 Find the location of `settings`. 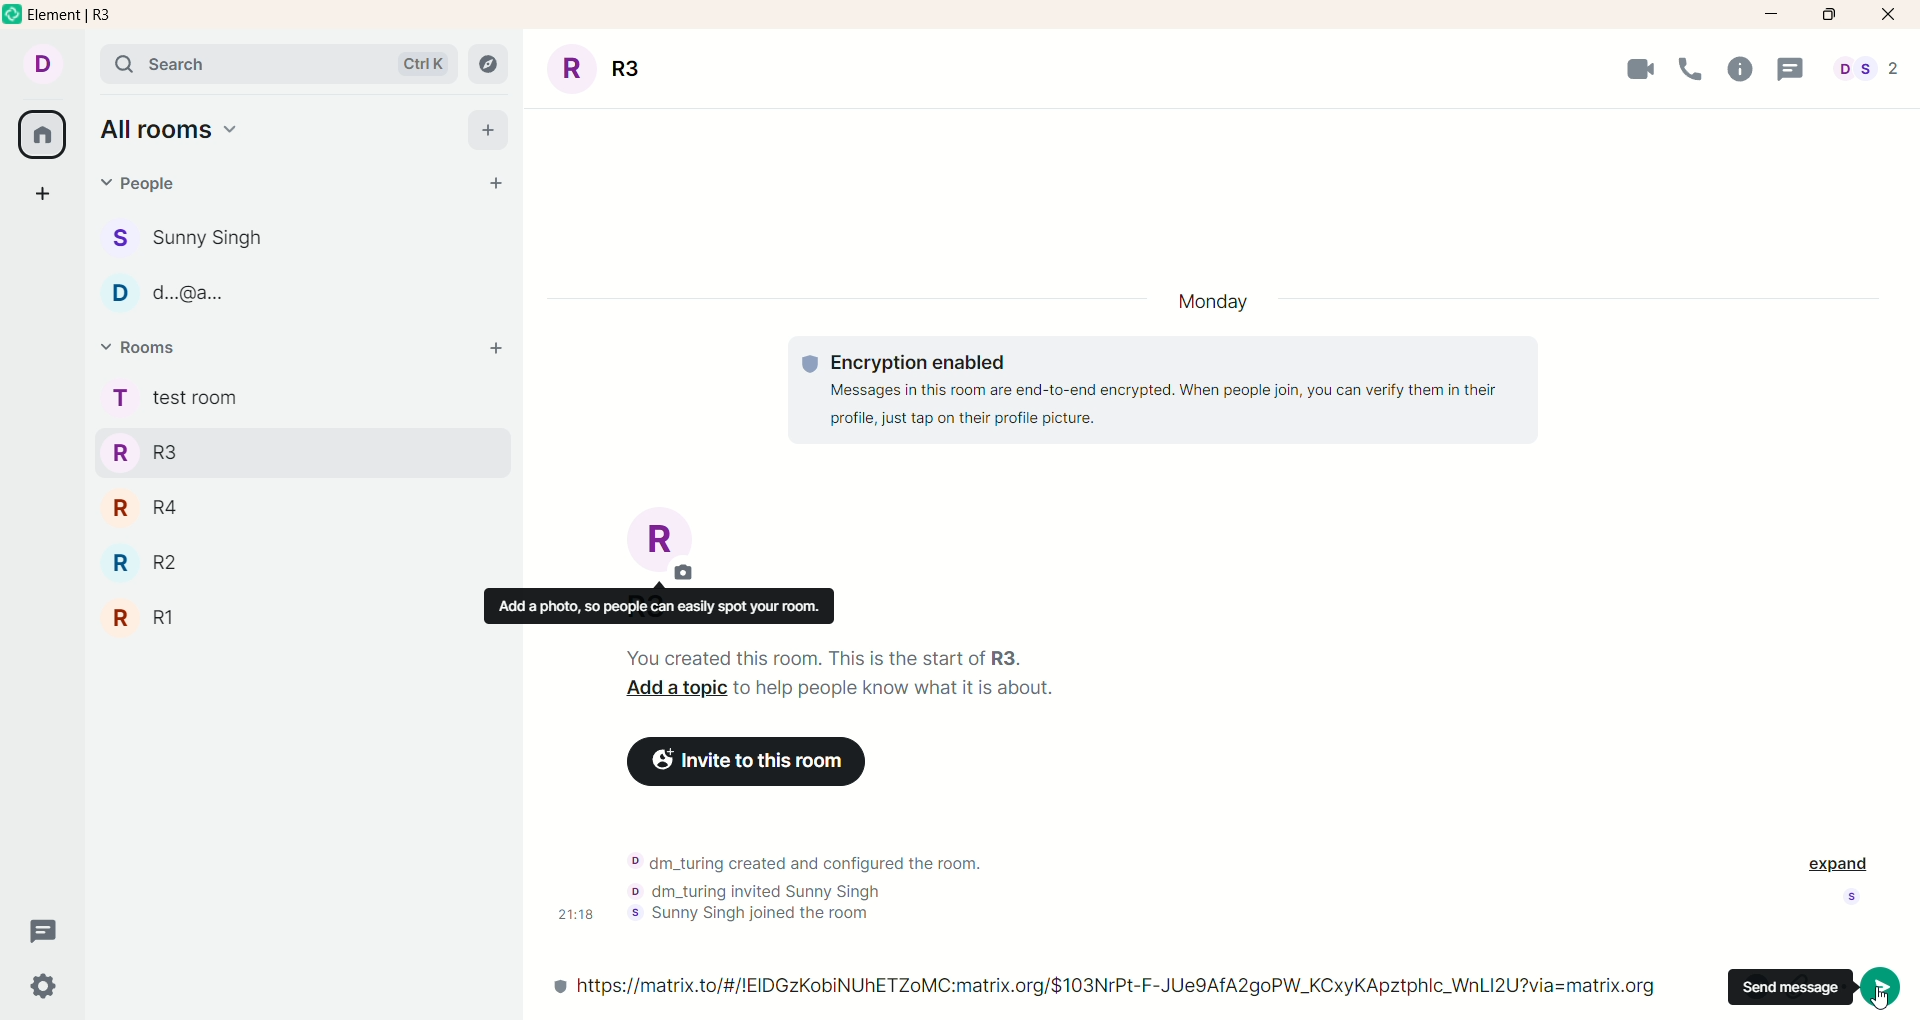

settings is located at coordinates (51, 987).